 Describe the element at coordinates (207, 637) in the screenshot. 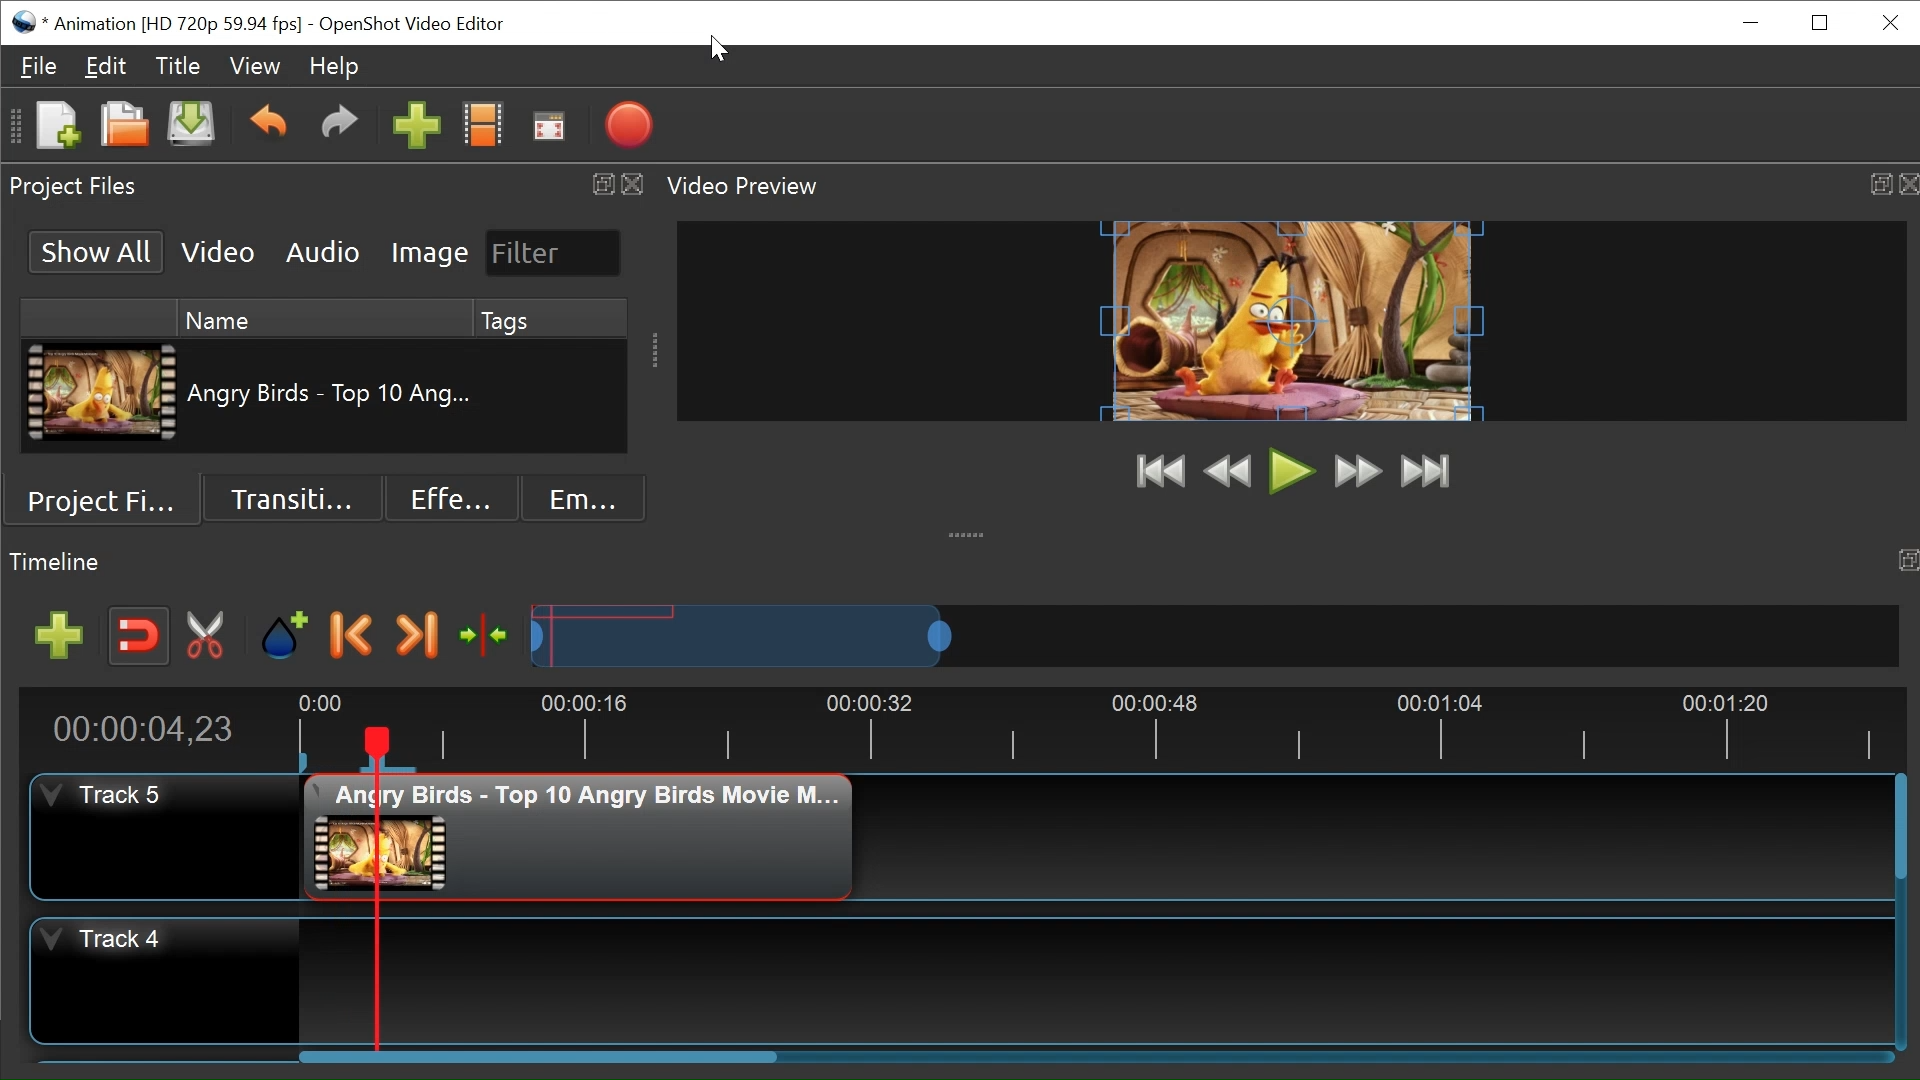

I see `Razor` at that location.